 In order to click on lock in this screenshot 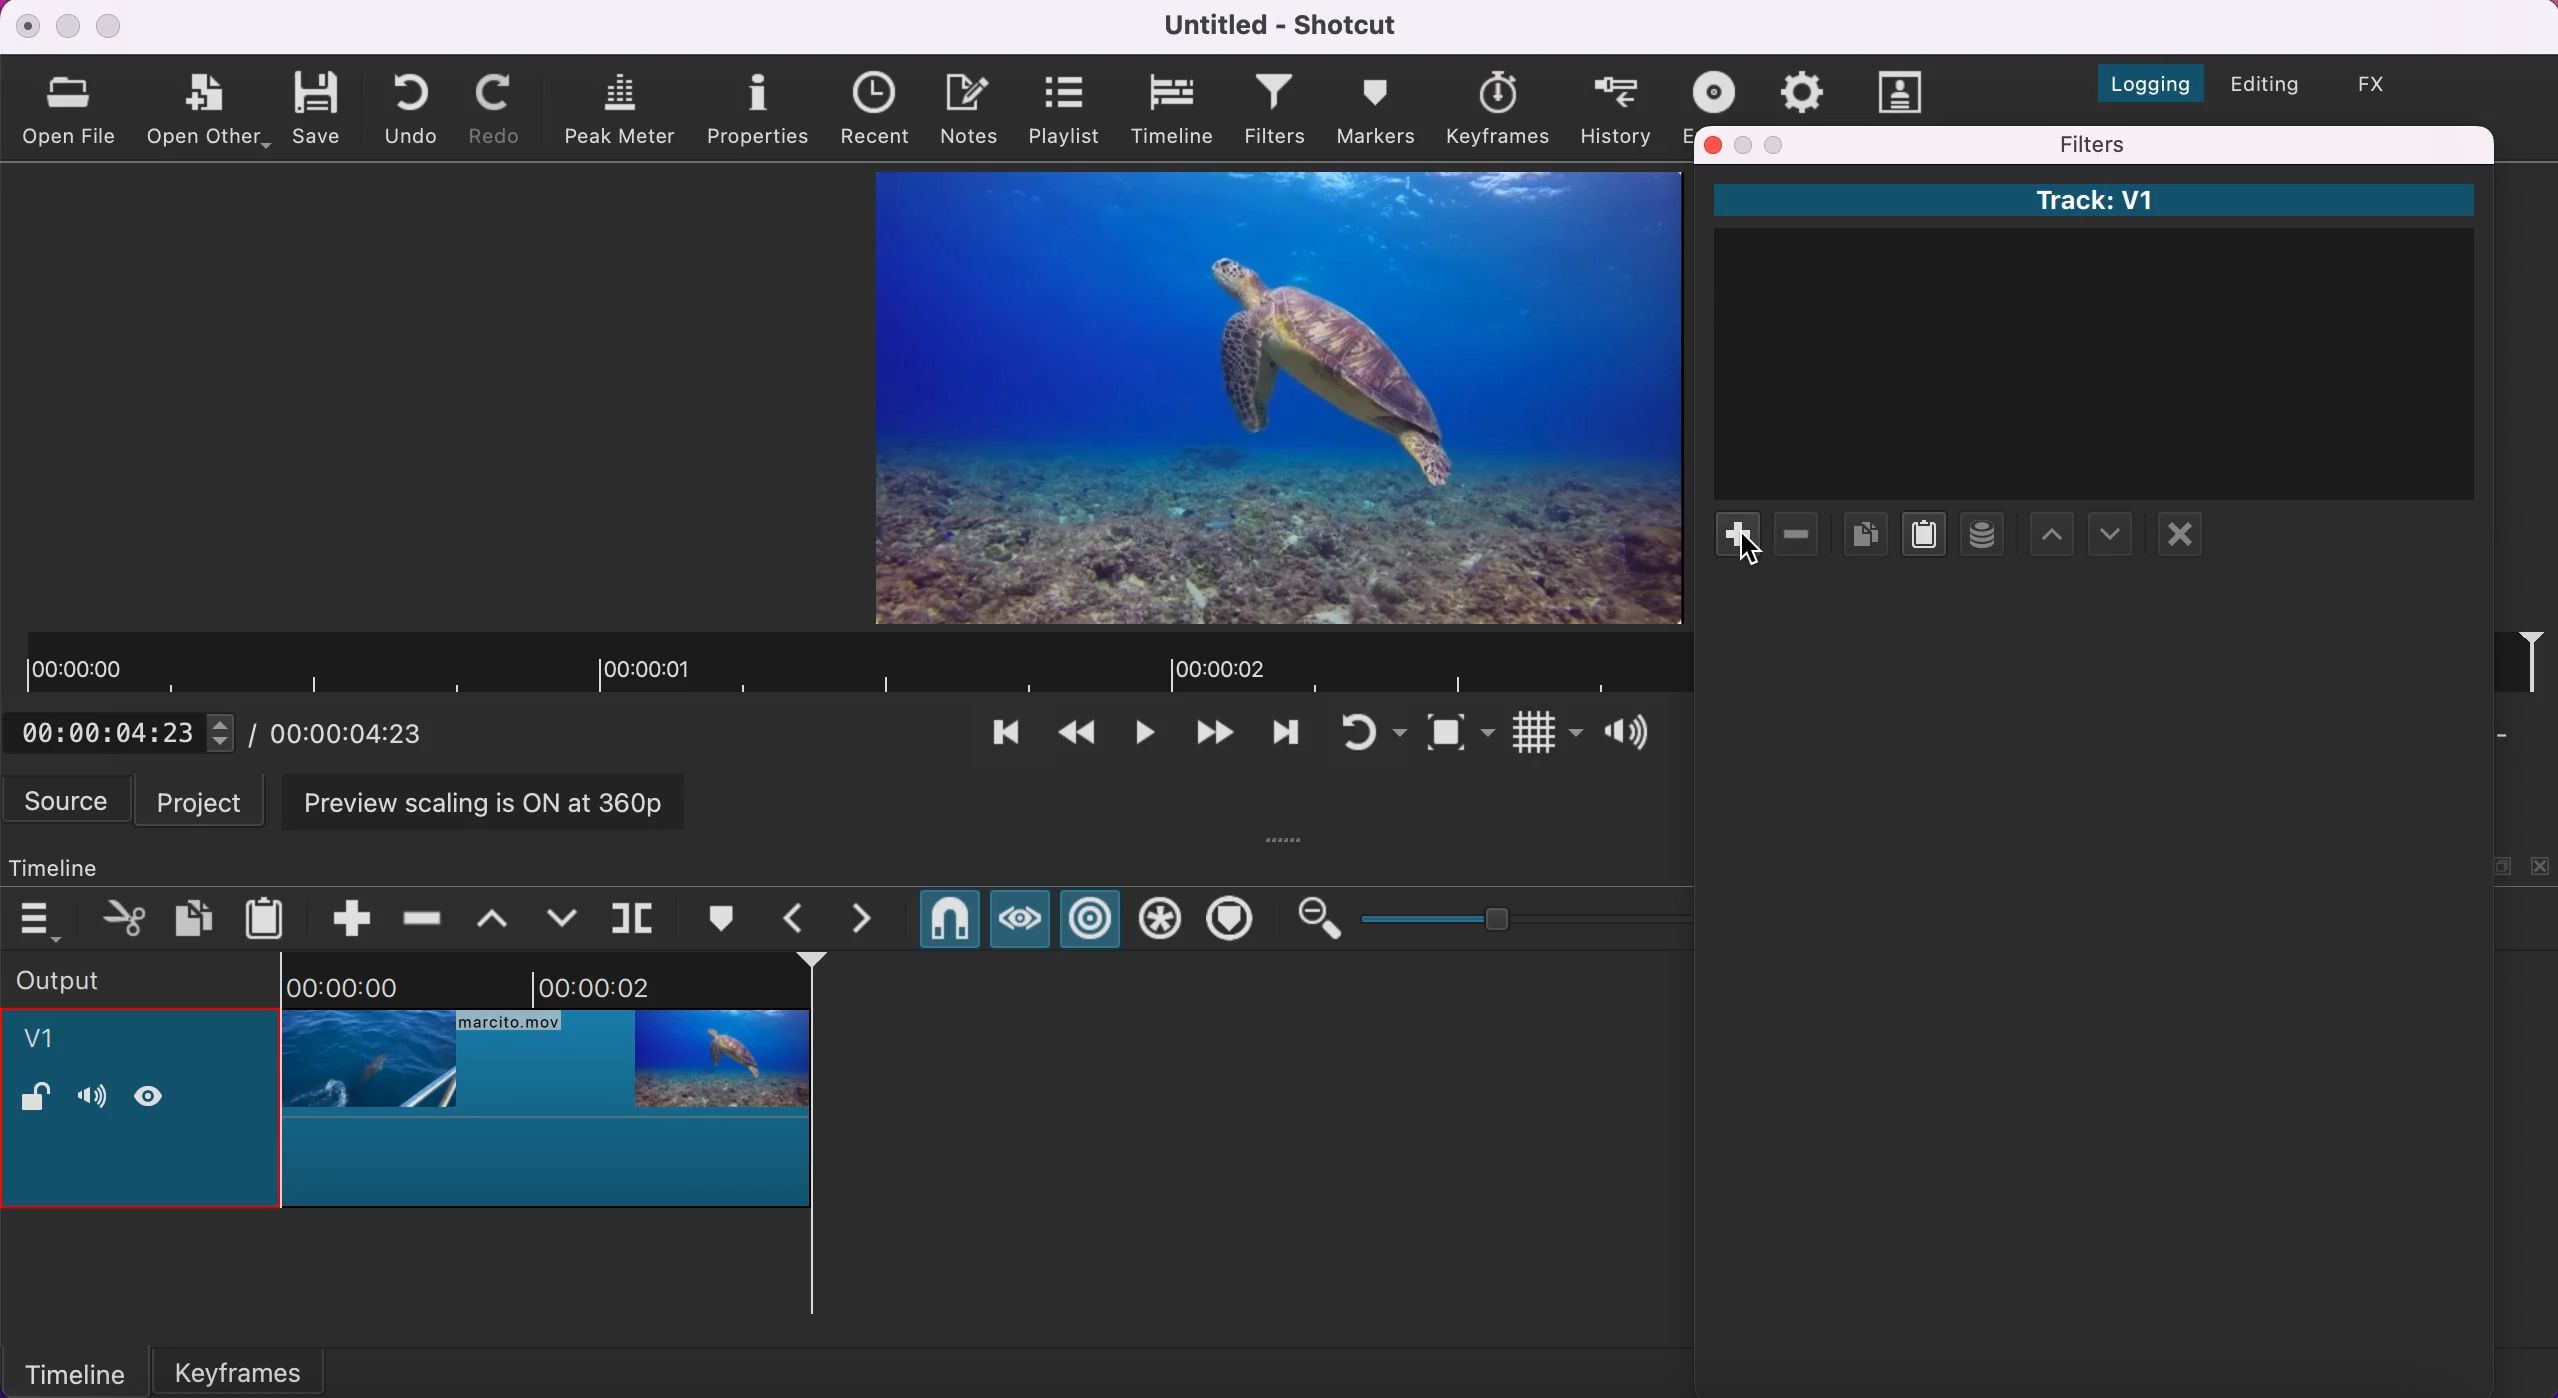, I will do `click(35, 1100)`.